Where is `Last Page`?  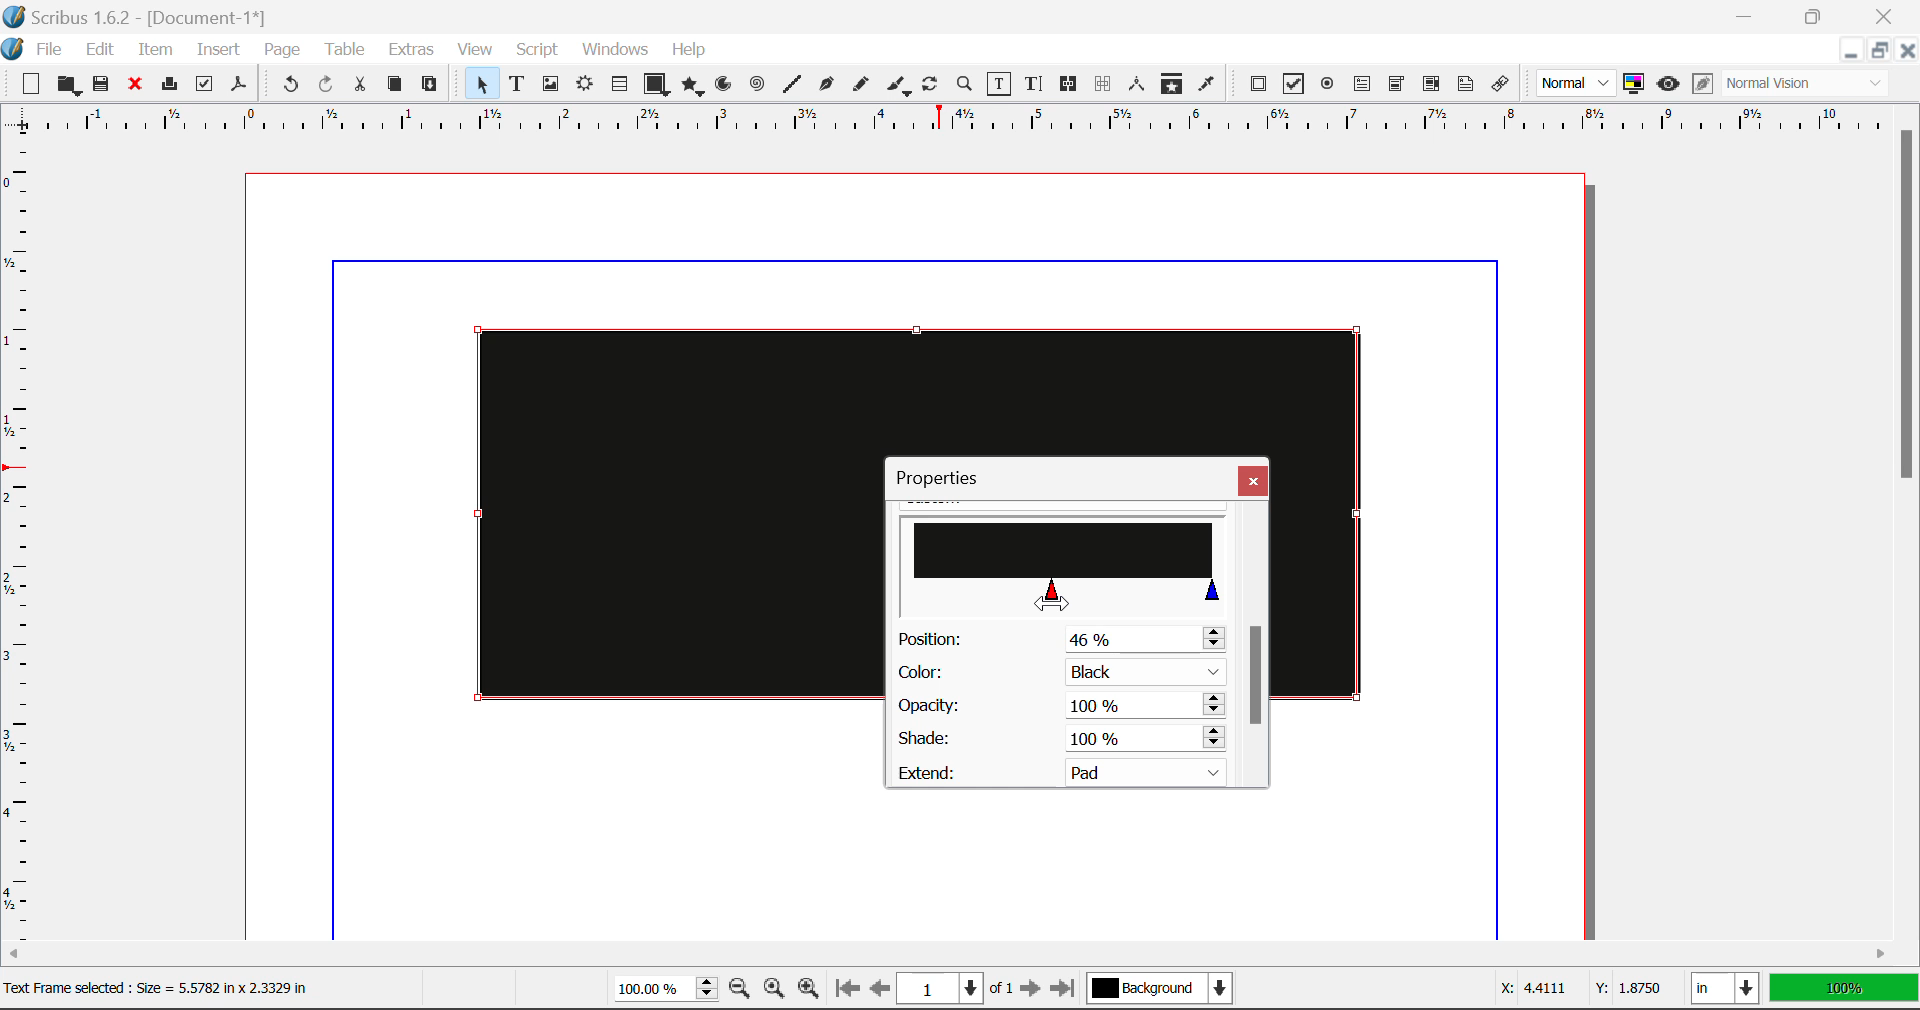 Last Page is located at coordinates (1067, 992).